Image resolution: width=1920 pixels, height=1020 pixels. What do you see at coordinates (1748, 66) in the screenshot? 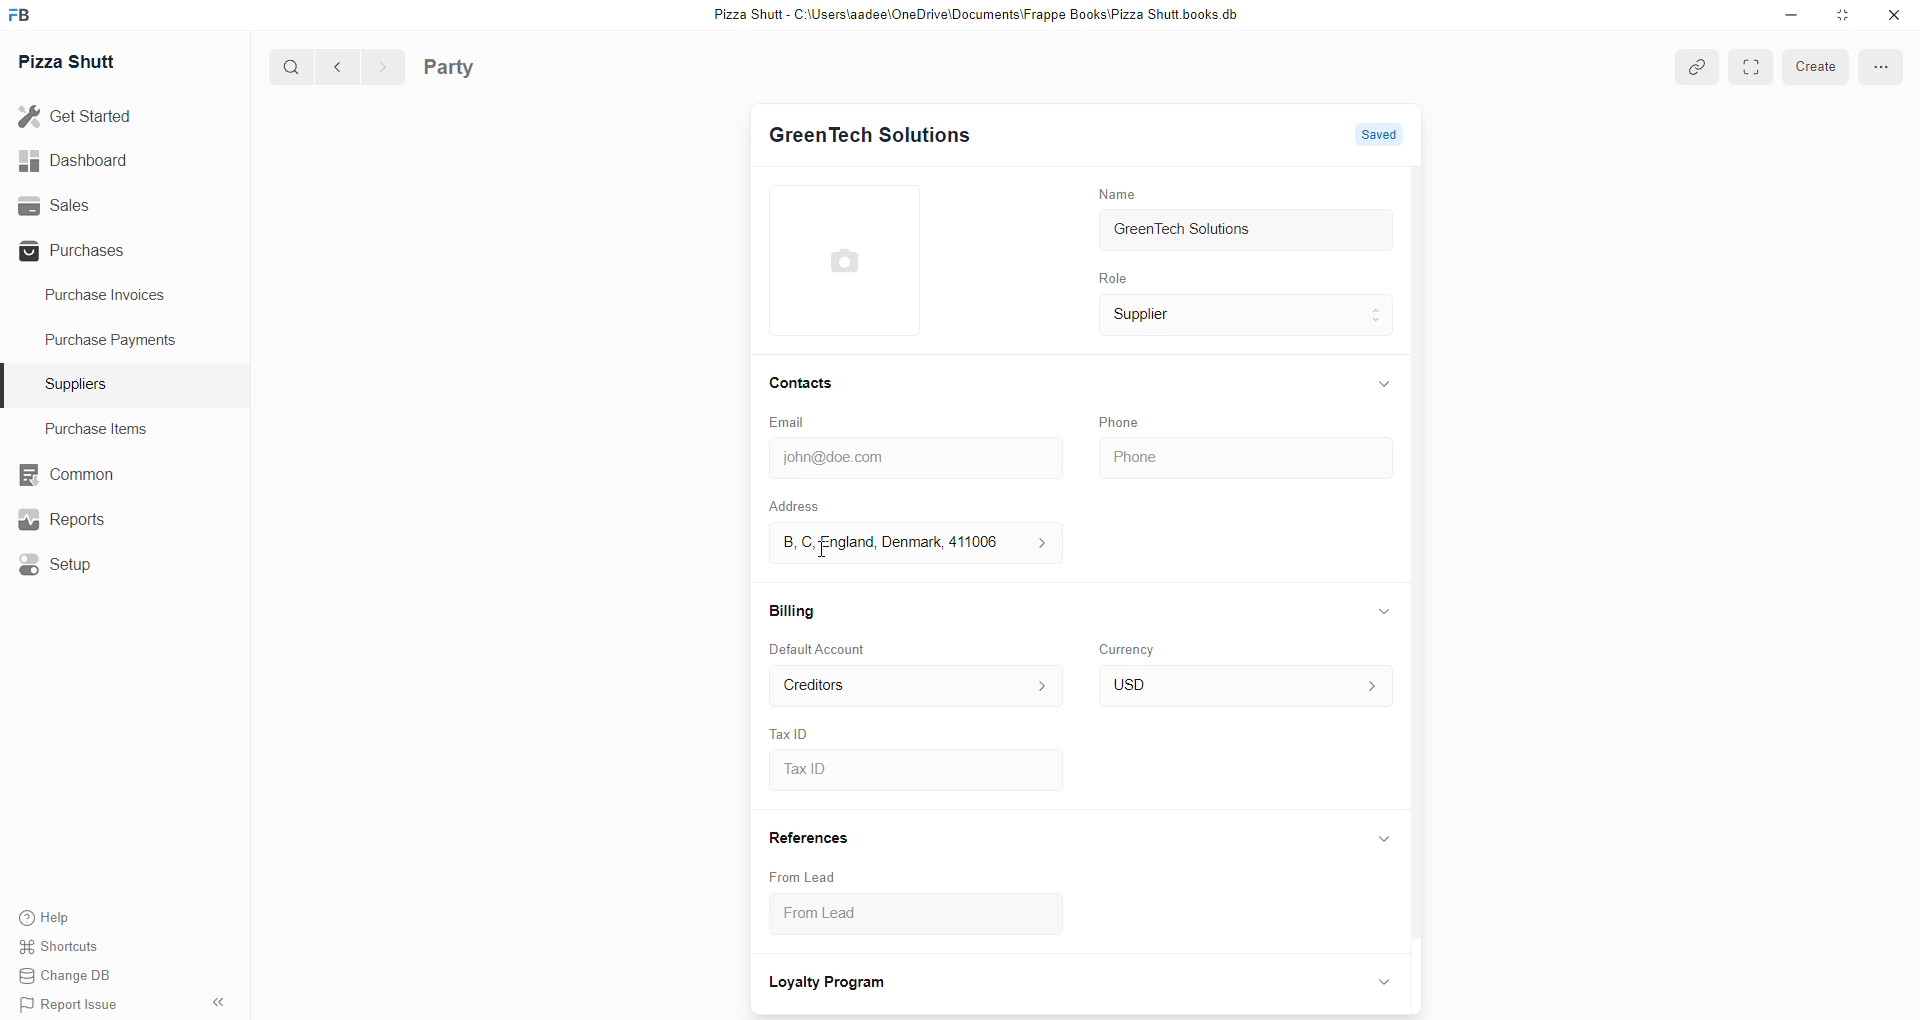
I see `options` at bounding box center [1748, 66].